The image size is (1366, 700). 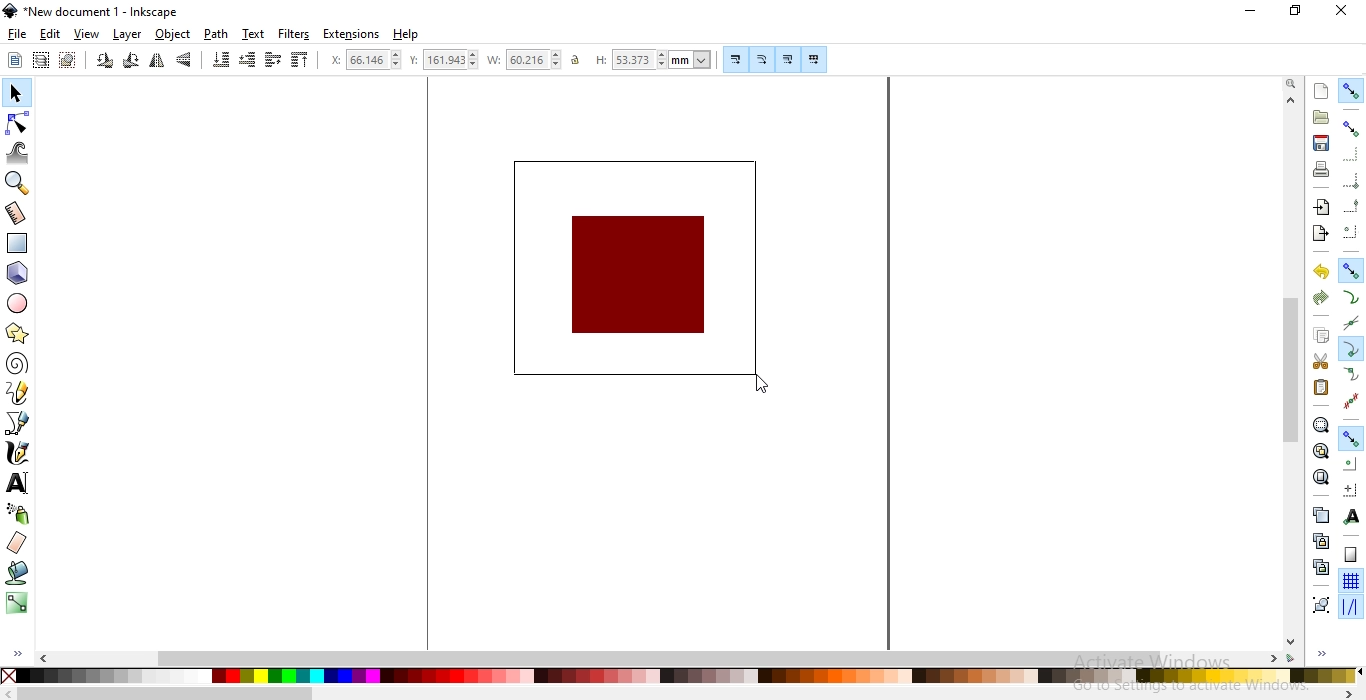 I want to click on save document, so click(x=1322, y=144).